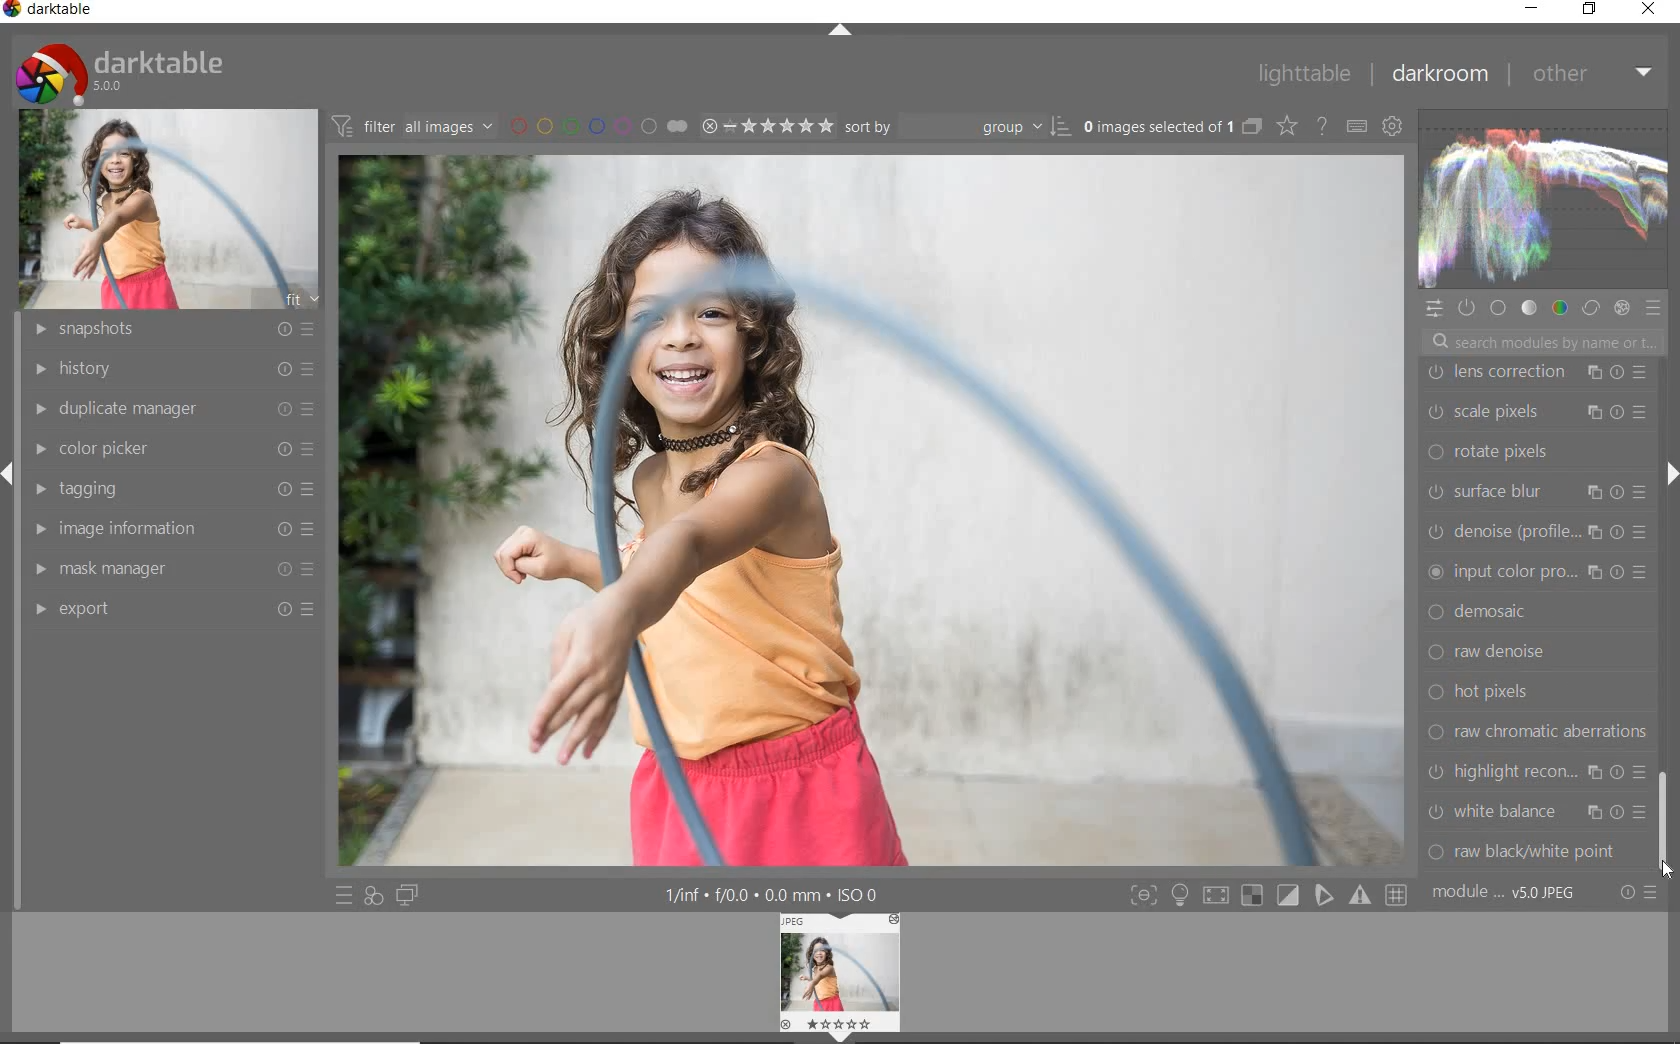 The width and height of the screenshot is (1680, 1044). Describe the element at coordinates (411, 895) in the screenshot. I see `display a second darkroom image window` at that location.